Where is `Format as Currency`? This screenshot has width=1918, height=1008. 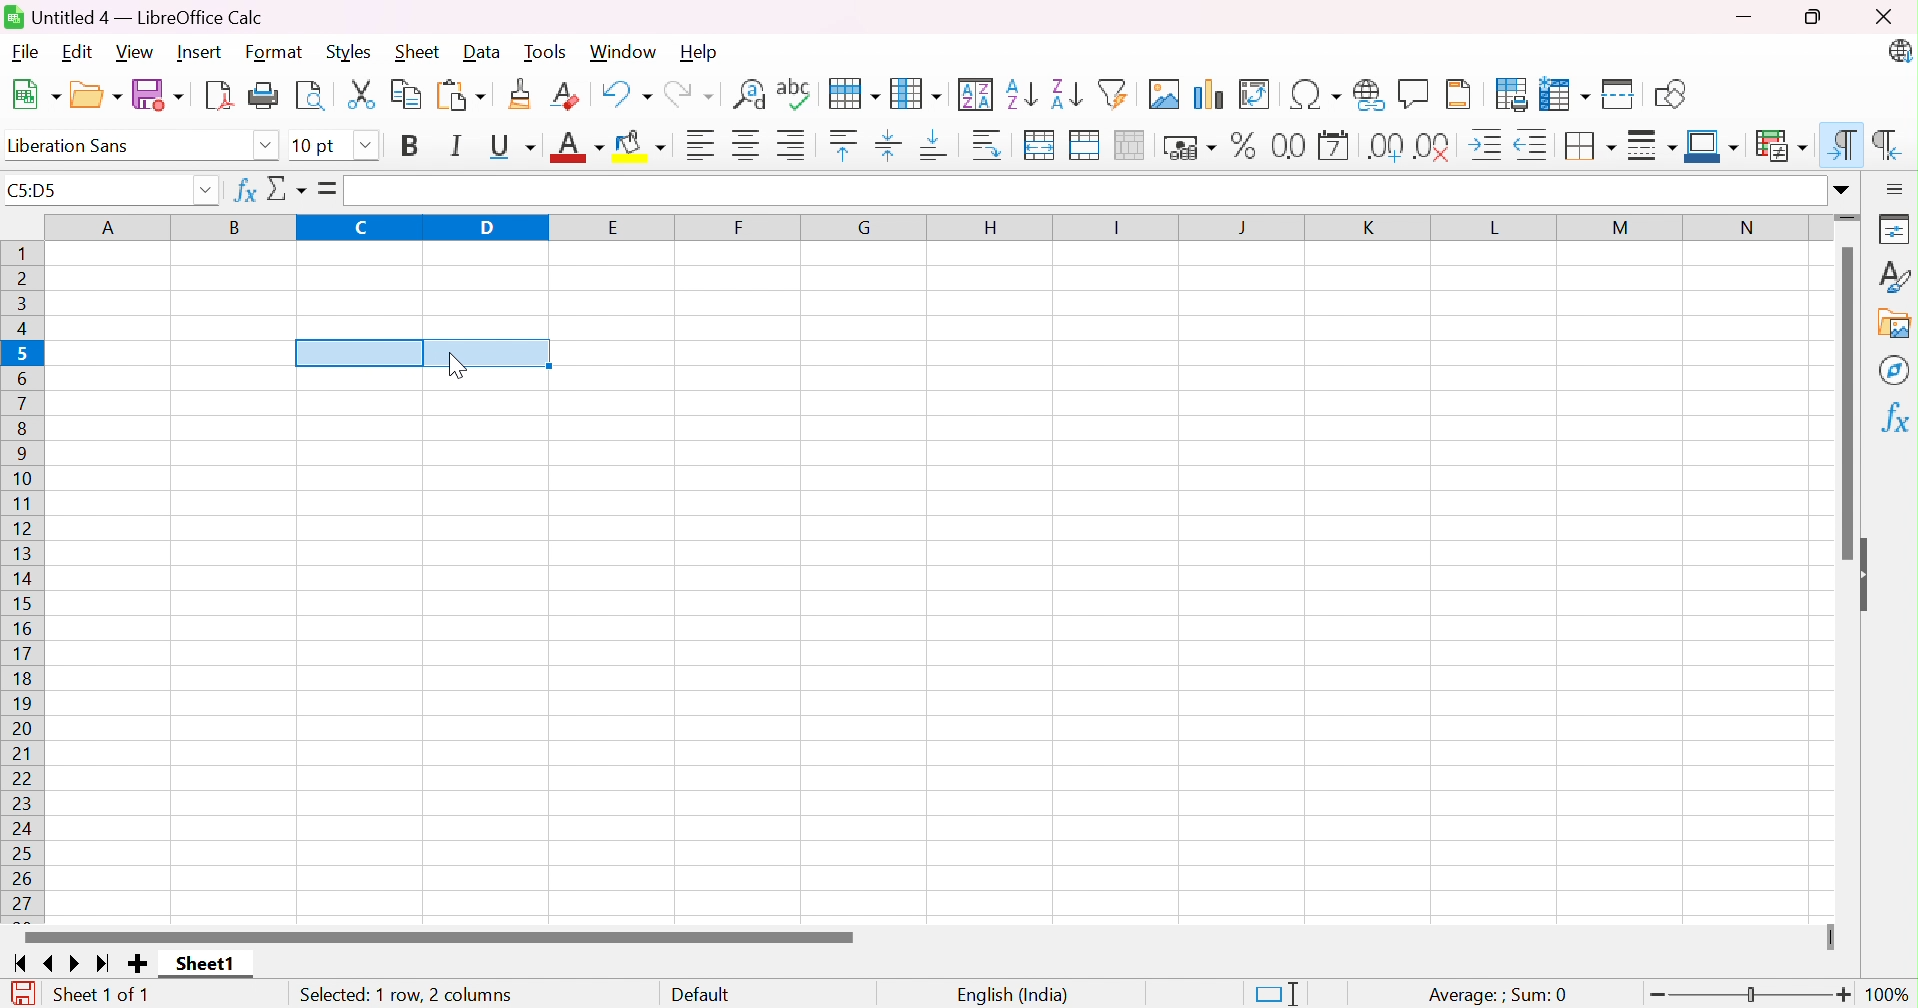
Format as Currency is located at coordinates (1189, 148).